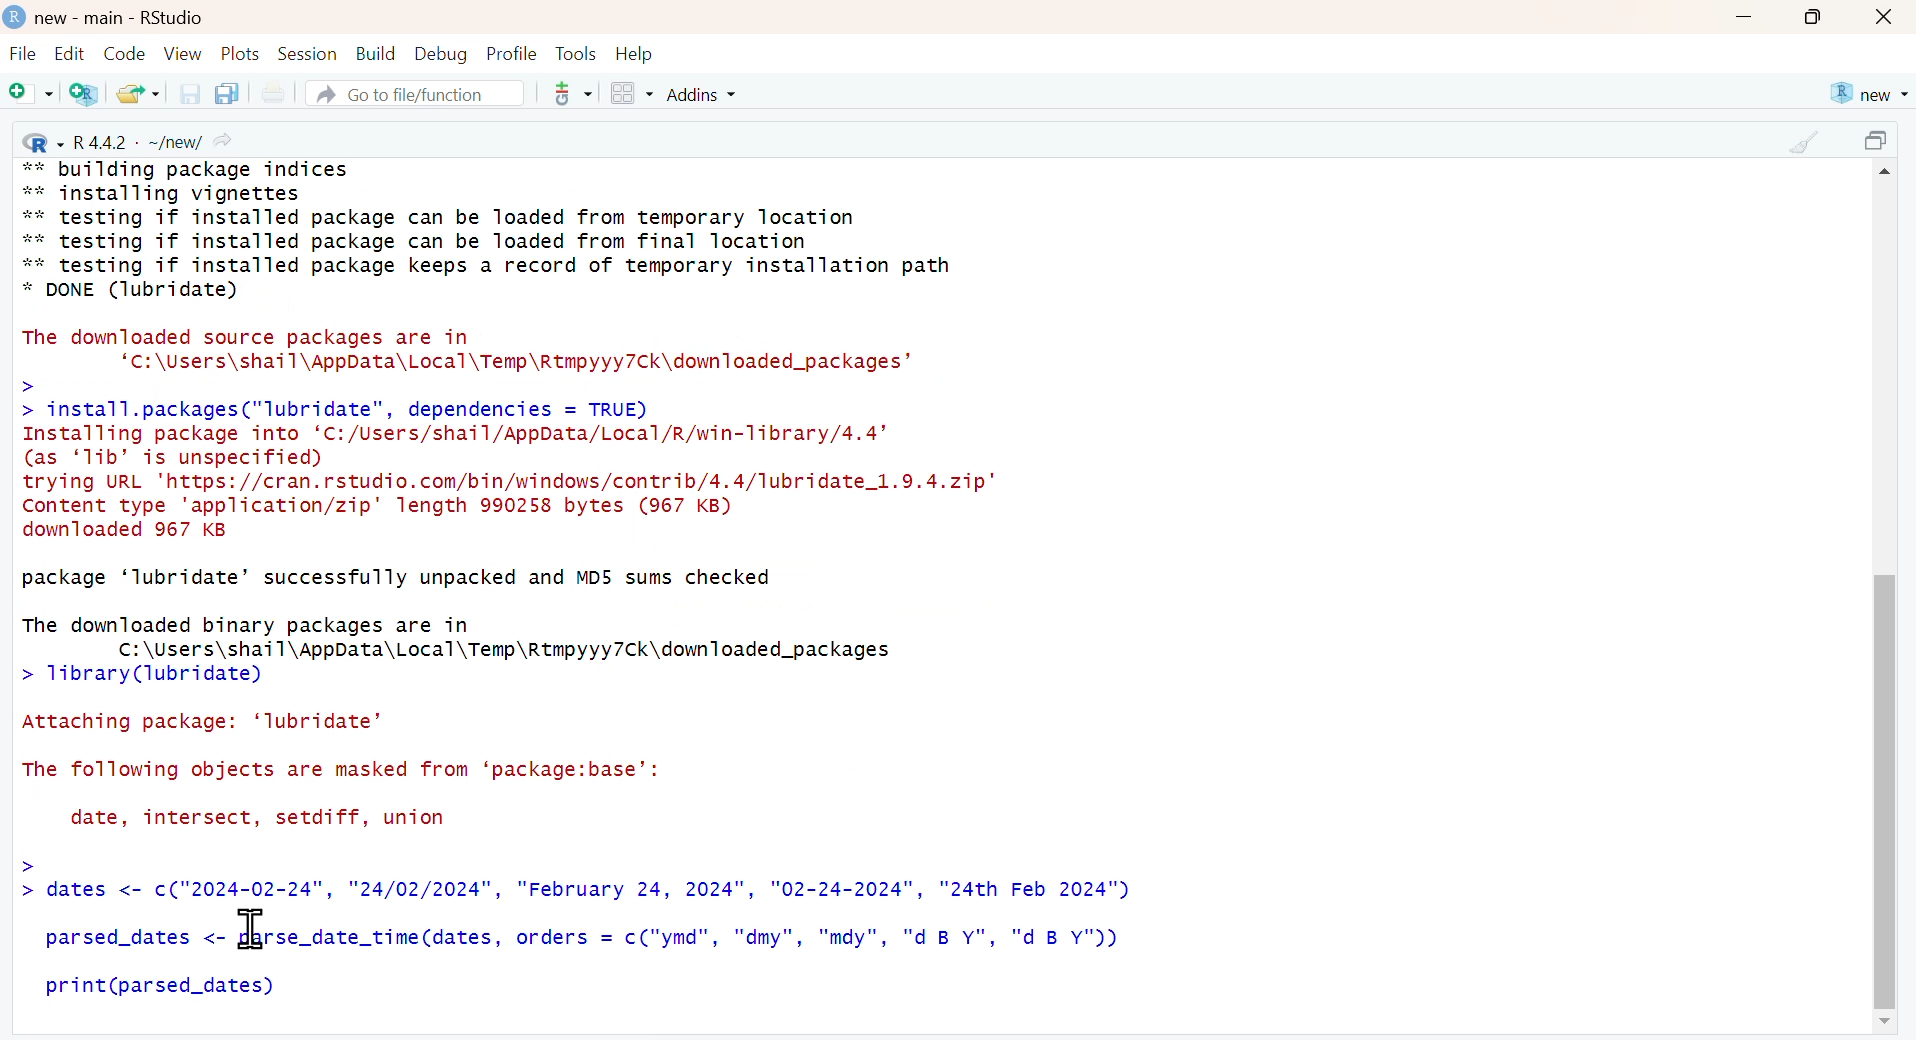 This screenshot has height=1040, width=1916. Describe the element at coordinates (69, 53) in the screenshot. I see `Edit` at that location.